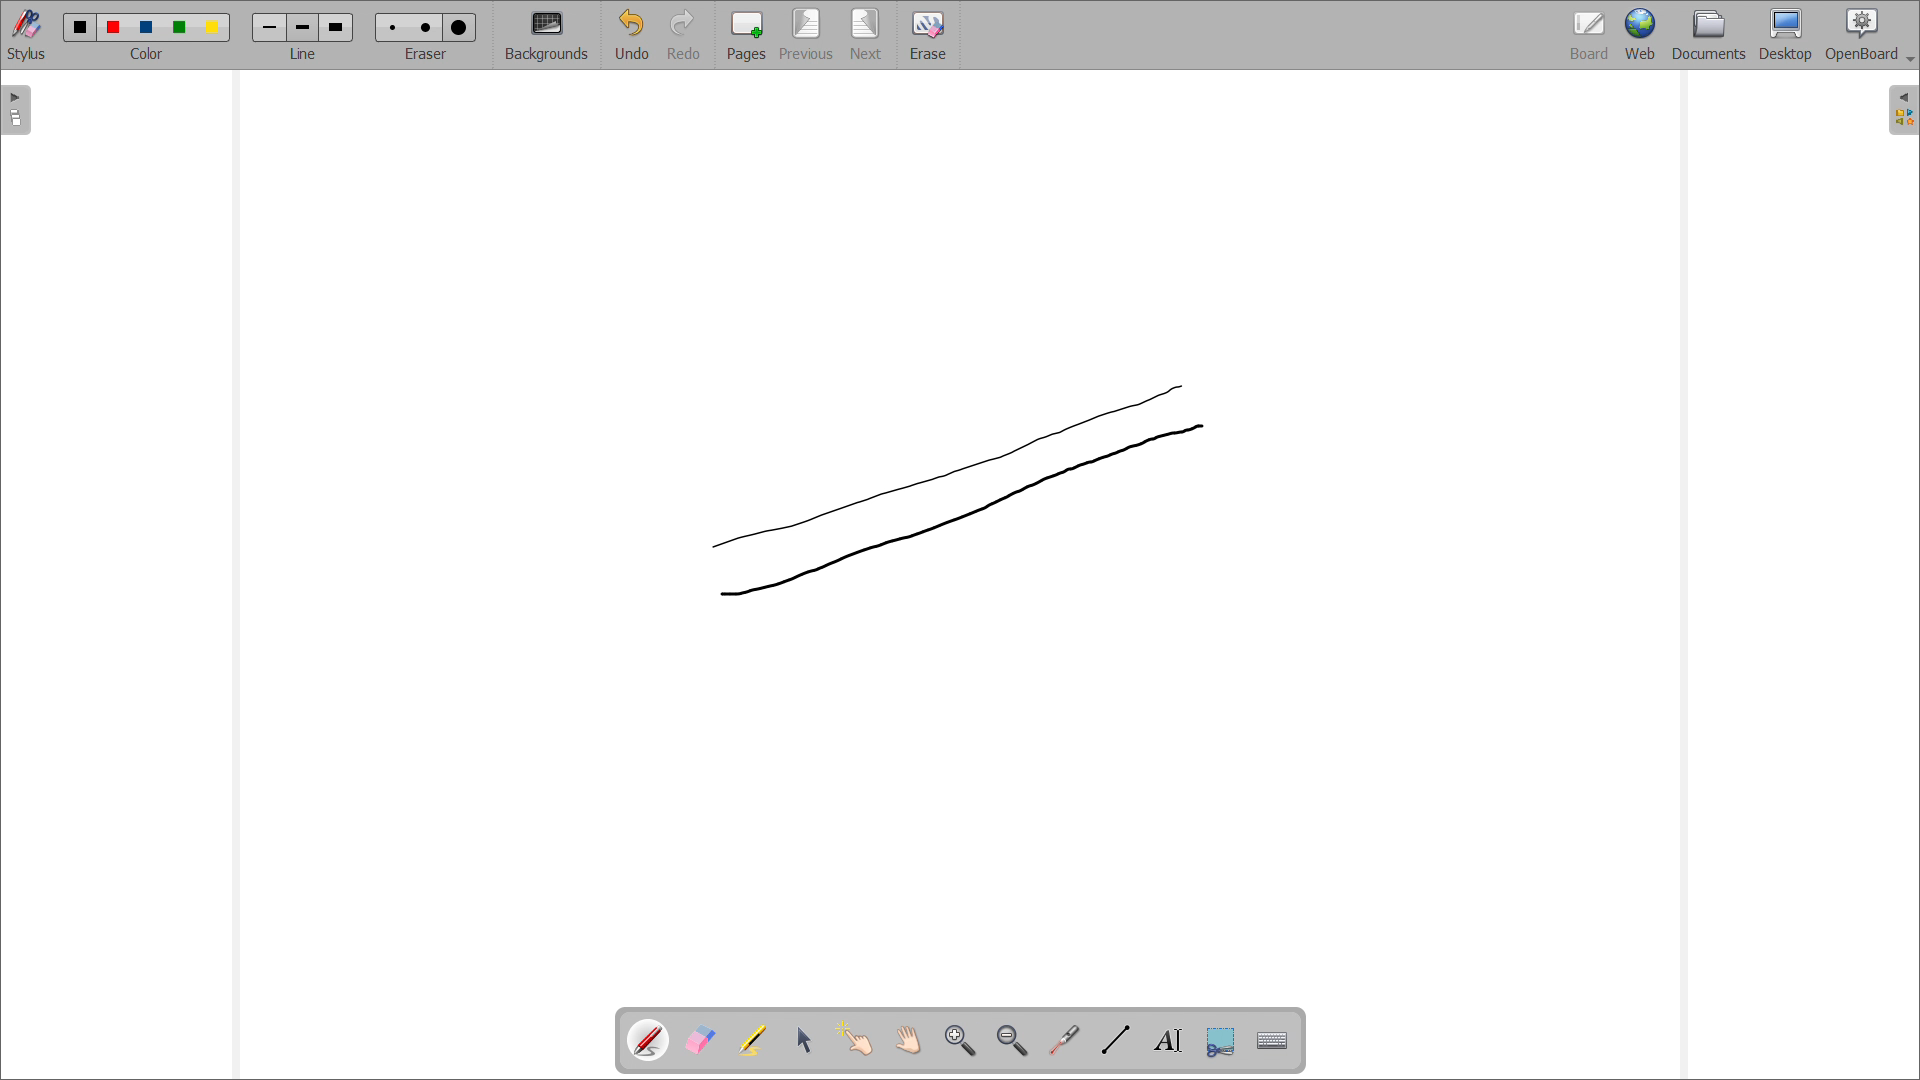 This screenshot has height=1080, width=1920. I want to click on documents, so click(1709, 36).